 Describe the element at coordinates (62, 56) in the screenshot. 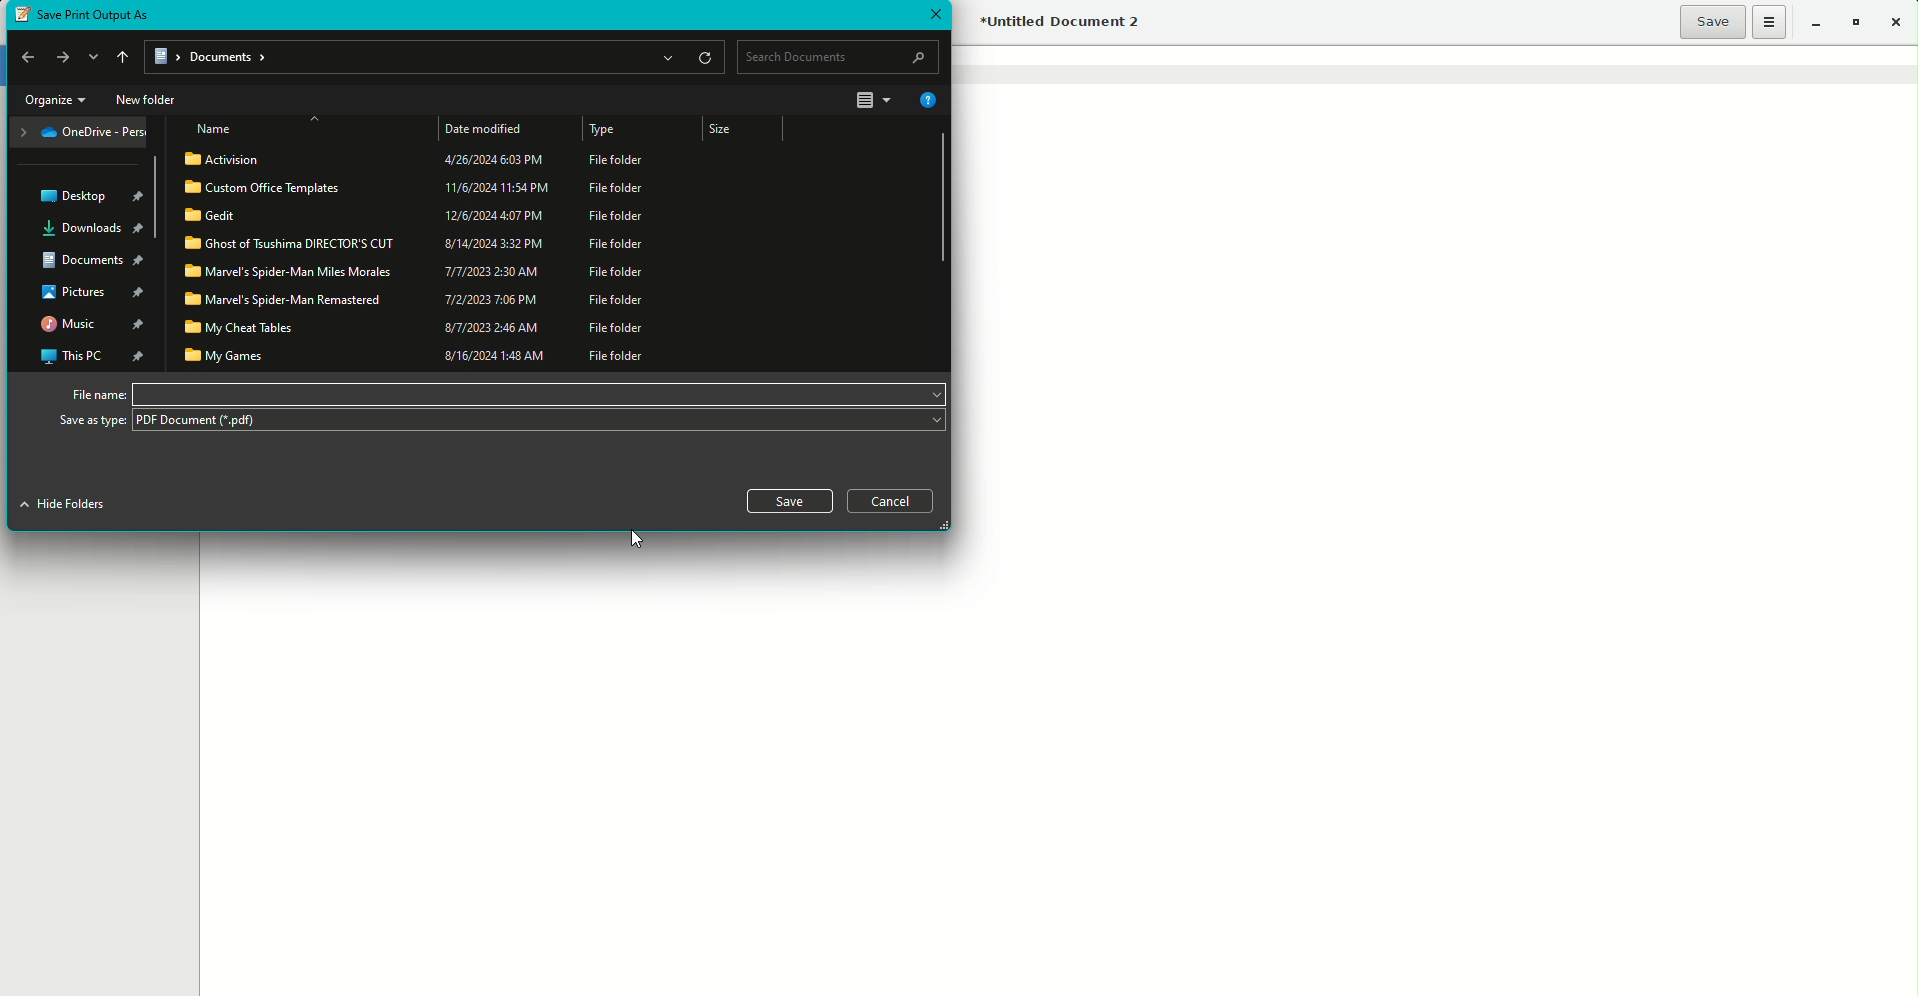

I see `Forward` at that location.